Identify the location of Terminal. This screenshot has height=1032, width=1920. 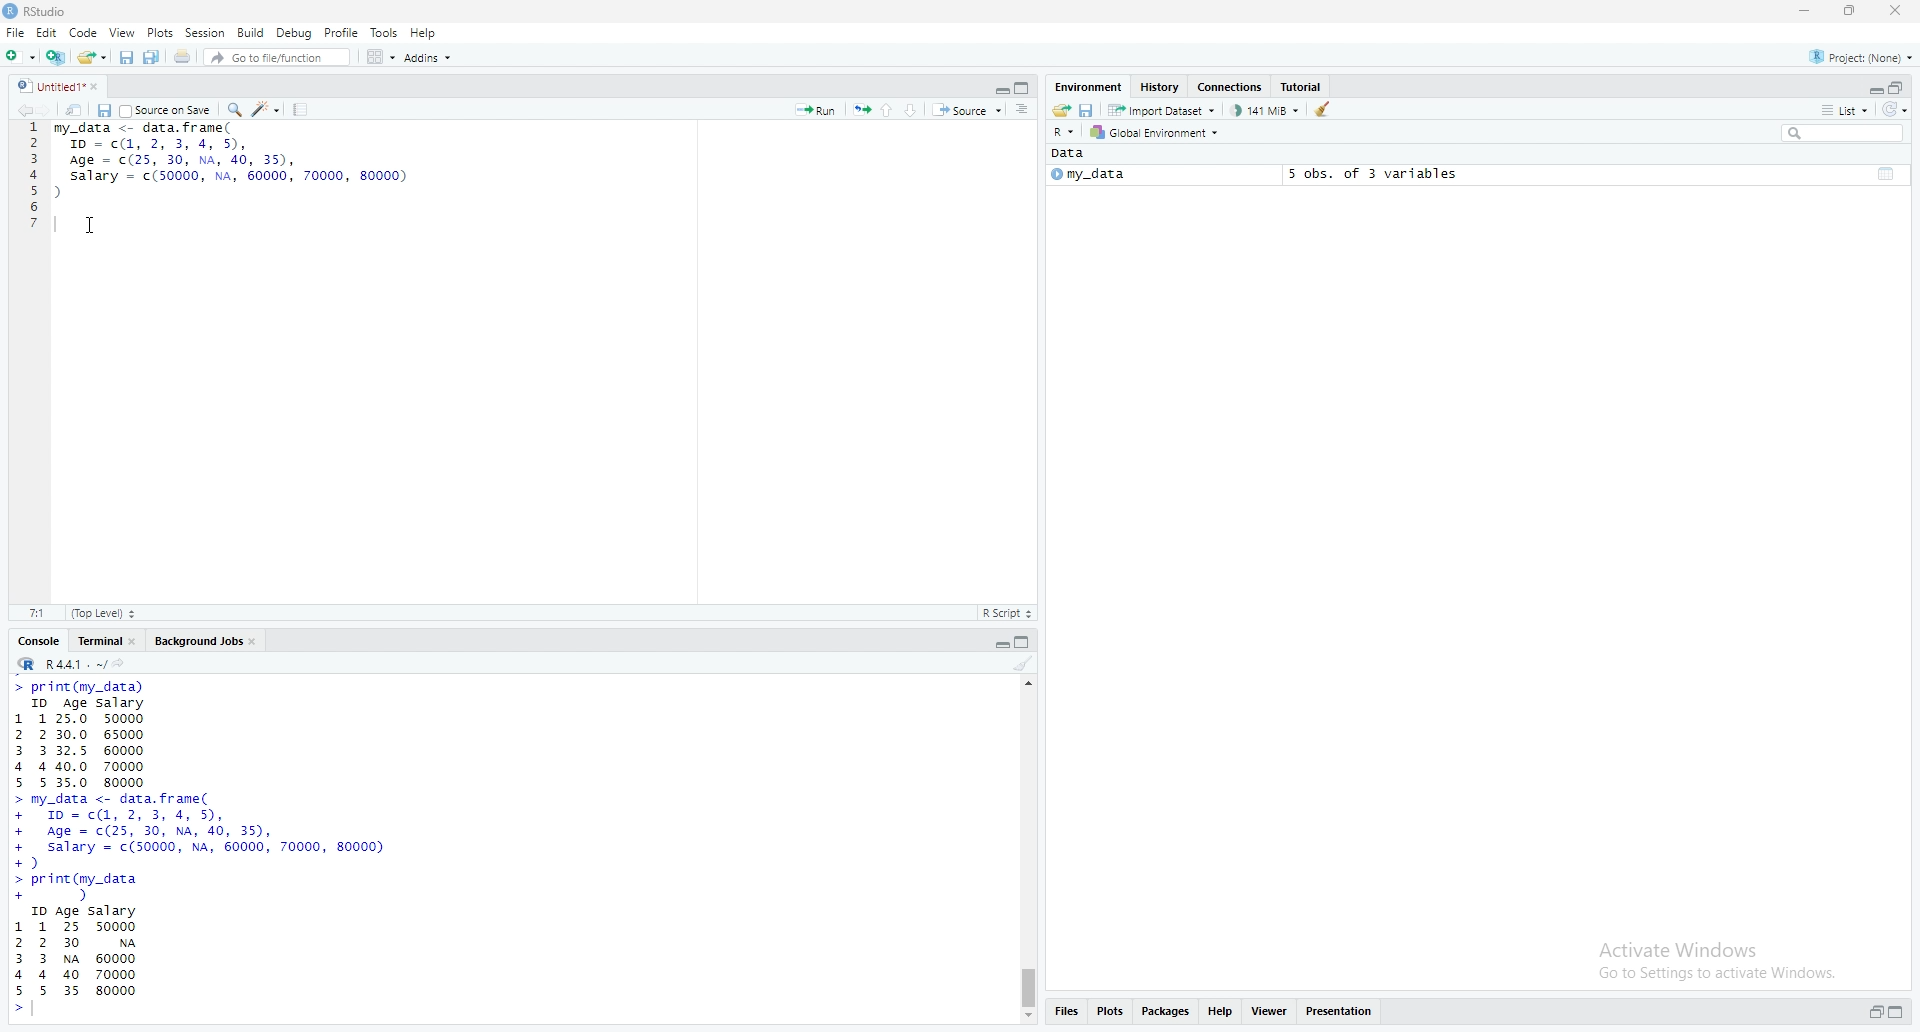
(109, 641).